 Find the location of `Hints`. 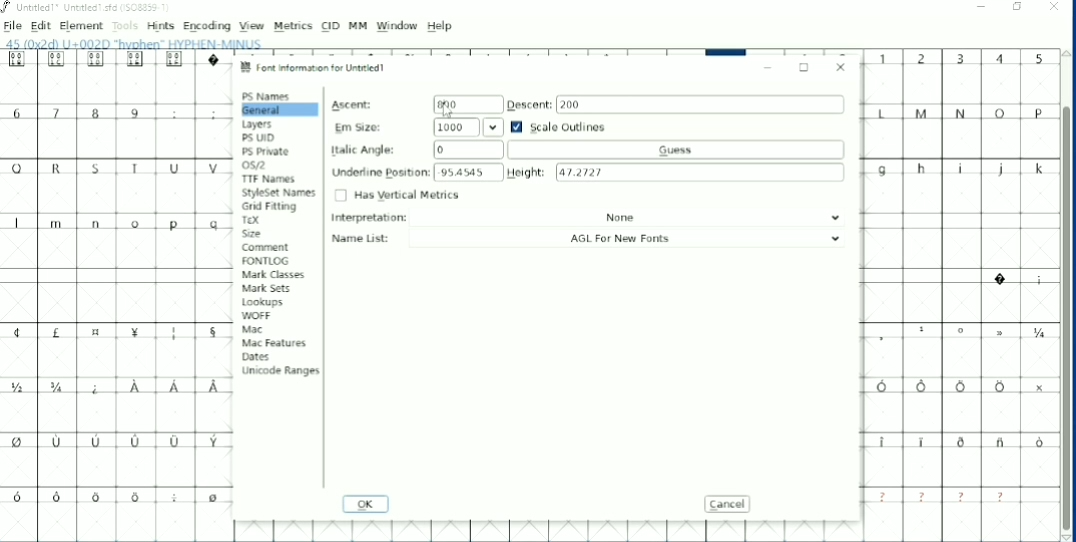

Hints is located at coordinates (160, 26).